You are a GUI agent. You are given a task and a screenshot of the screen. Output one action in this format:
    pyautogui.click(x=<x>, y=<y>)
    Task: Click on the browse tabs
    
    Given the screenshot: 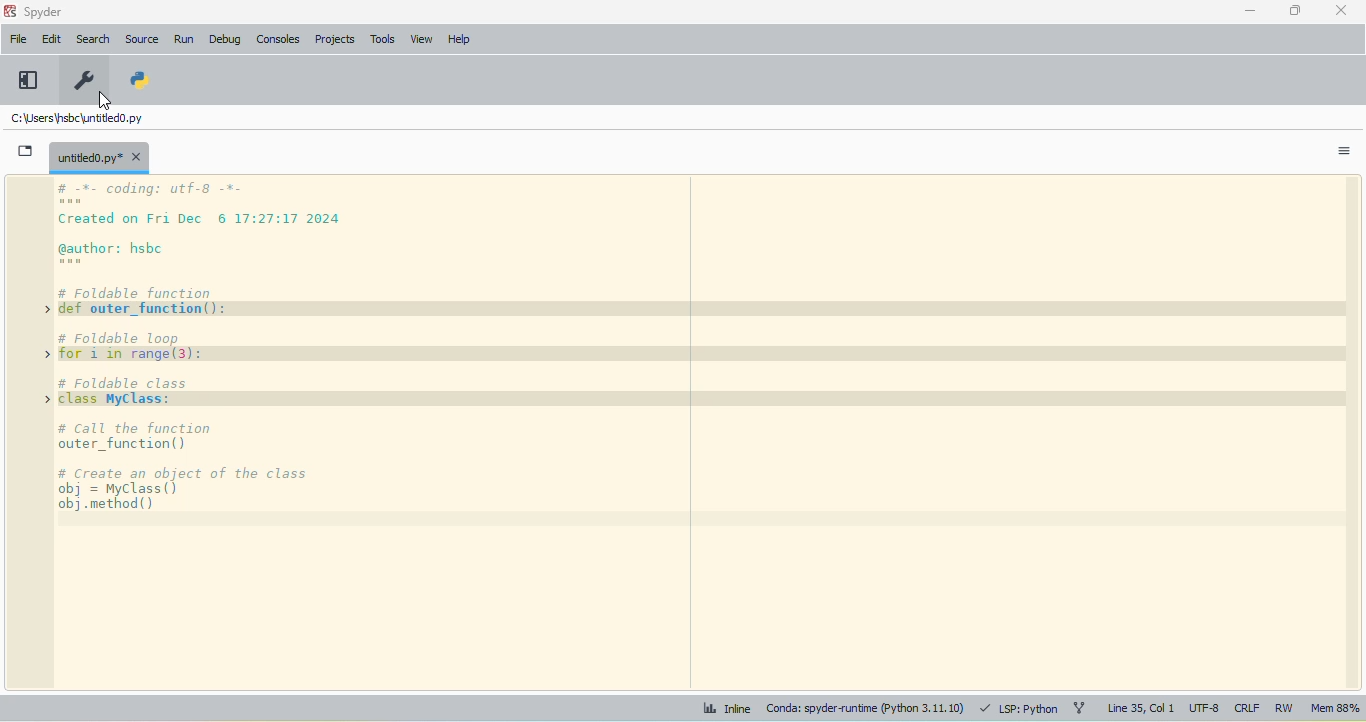 What is the action you would take?
    pyautogui.click(x=26, y=151)
    